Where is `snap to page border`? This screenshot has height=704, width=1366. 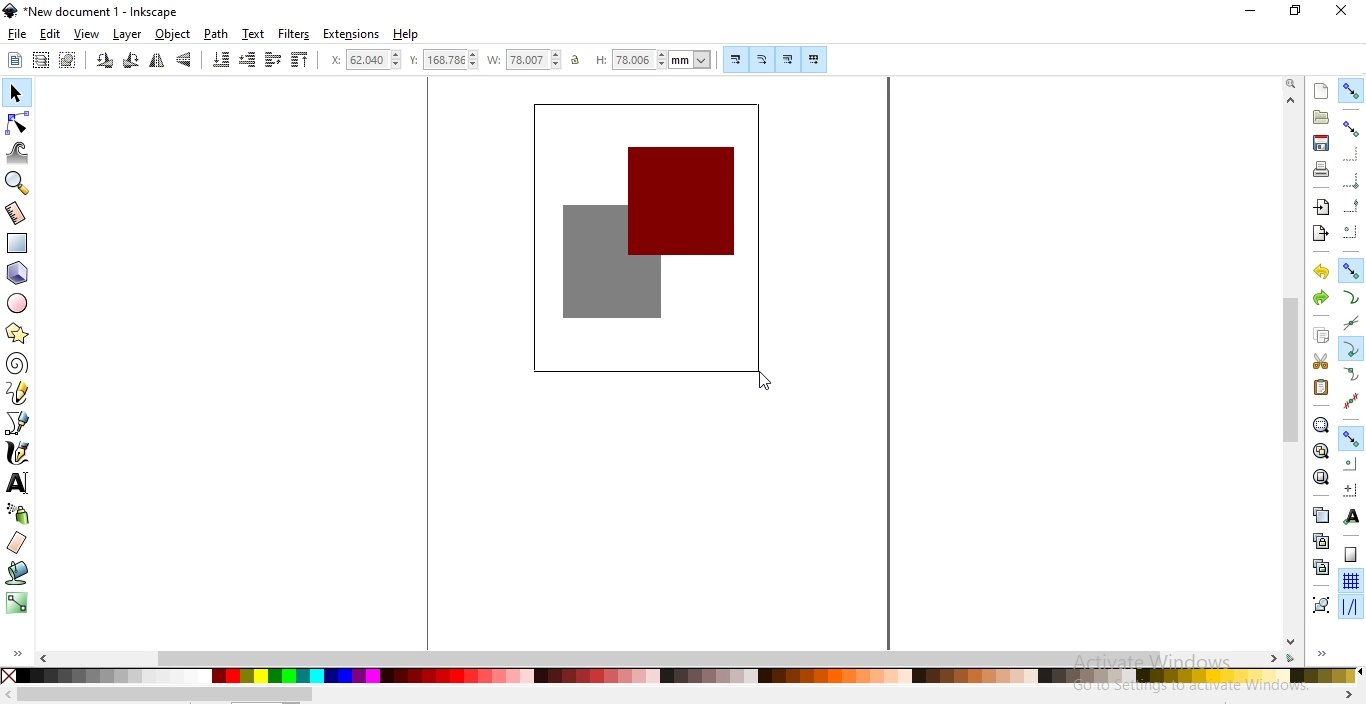 snap to page border is located at coordinates (1351, 555).